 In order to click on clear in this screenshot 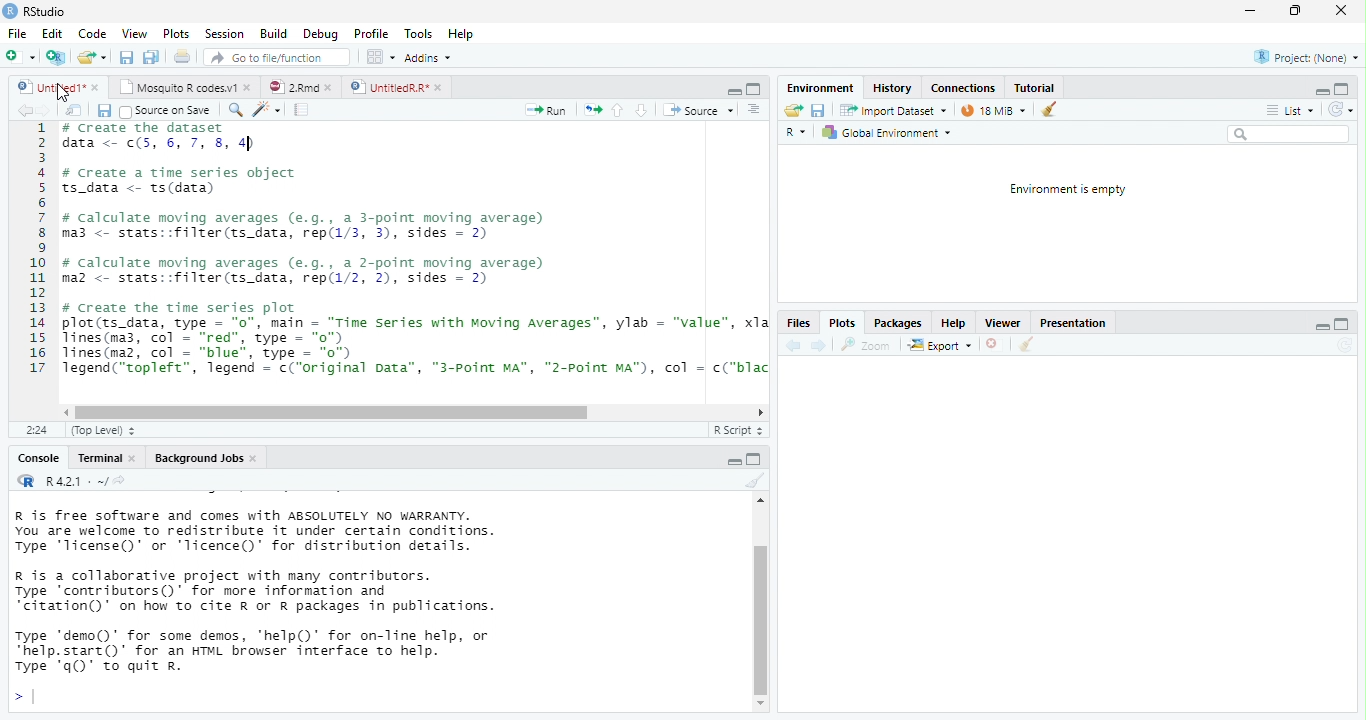, I will do `click(1025, 346)`.